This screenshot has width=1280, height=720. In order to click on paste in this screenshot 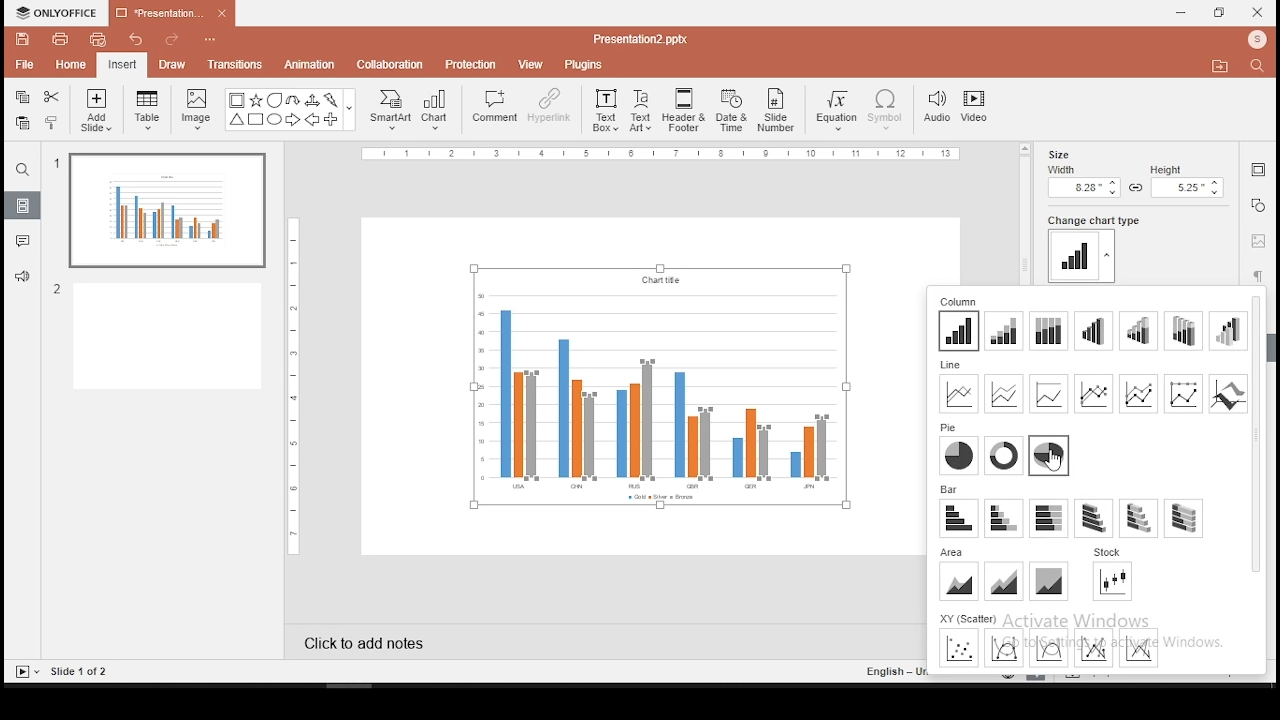, I will do `click(22, 123)`.